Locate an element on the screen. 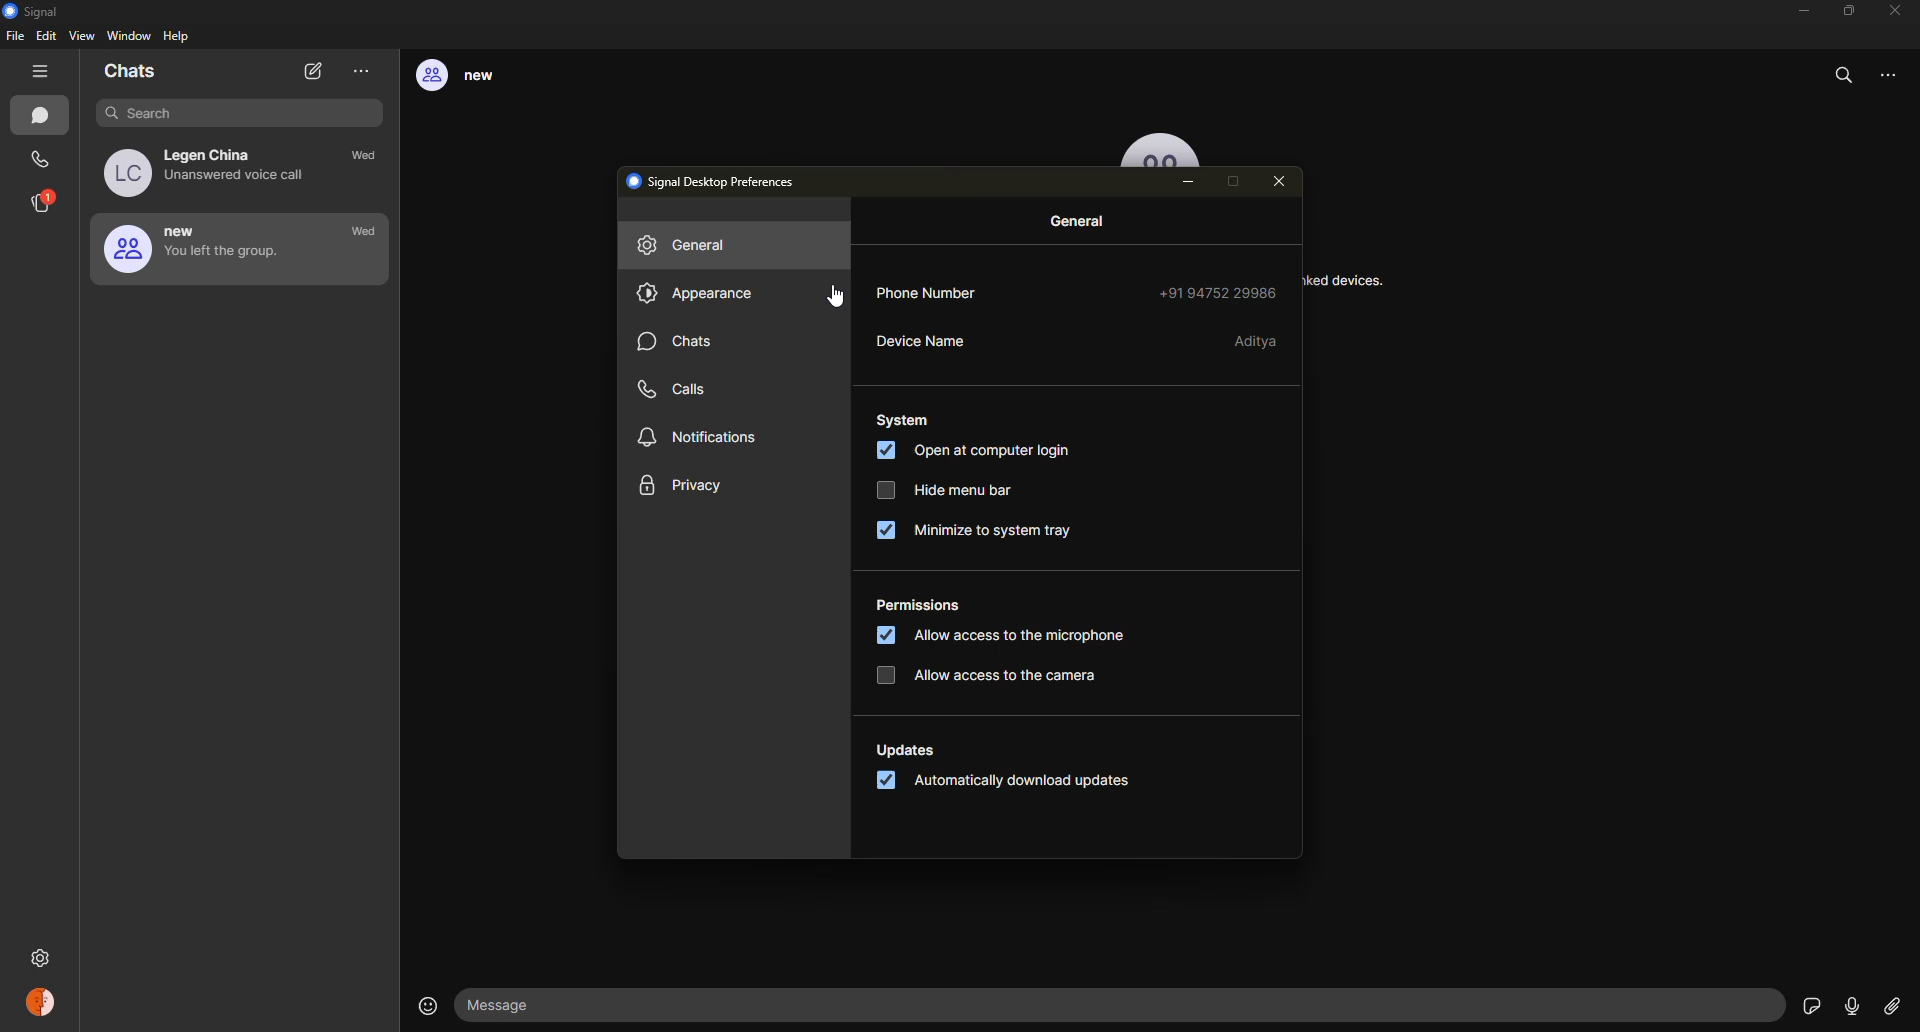 The height and width of the screenshot is (1032, 1920). close is located at coordinates (1897, 10).